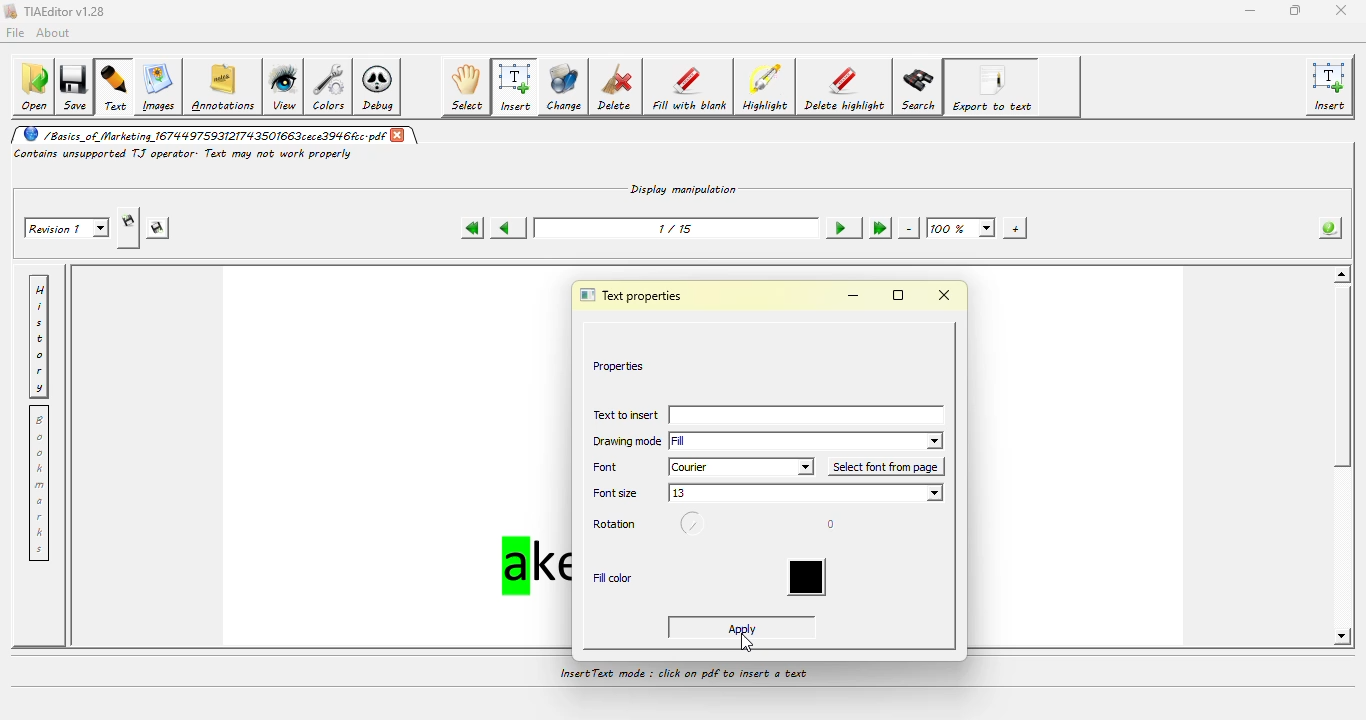 The image size is (1366, 720). What do you see at coordinates (225, 86) in the screenshot?
I see `annotations` at bounding box center [225, 86].